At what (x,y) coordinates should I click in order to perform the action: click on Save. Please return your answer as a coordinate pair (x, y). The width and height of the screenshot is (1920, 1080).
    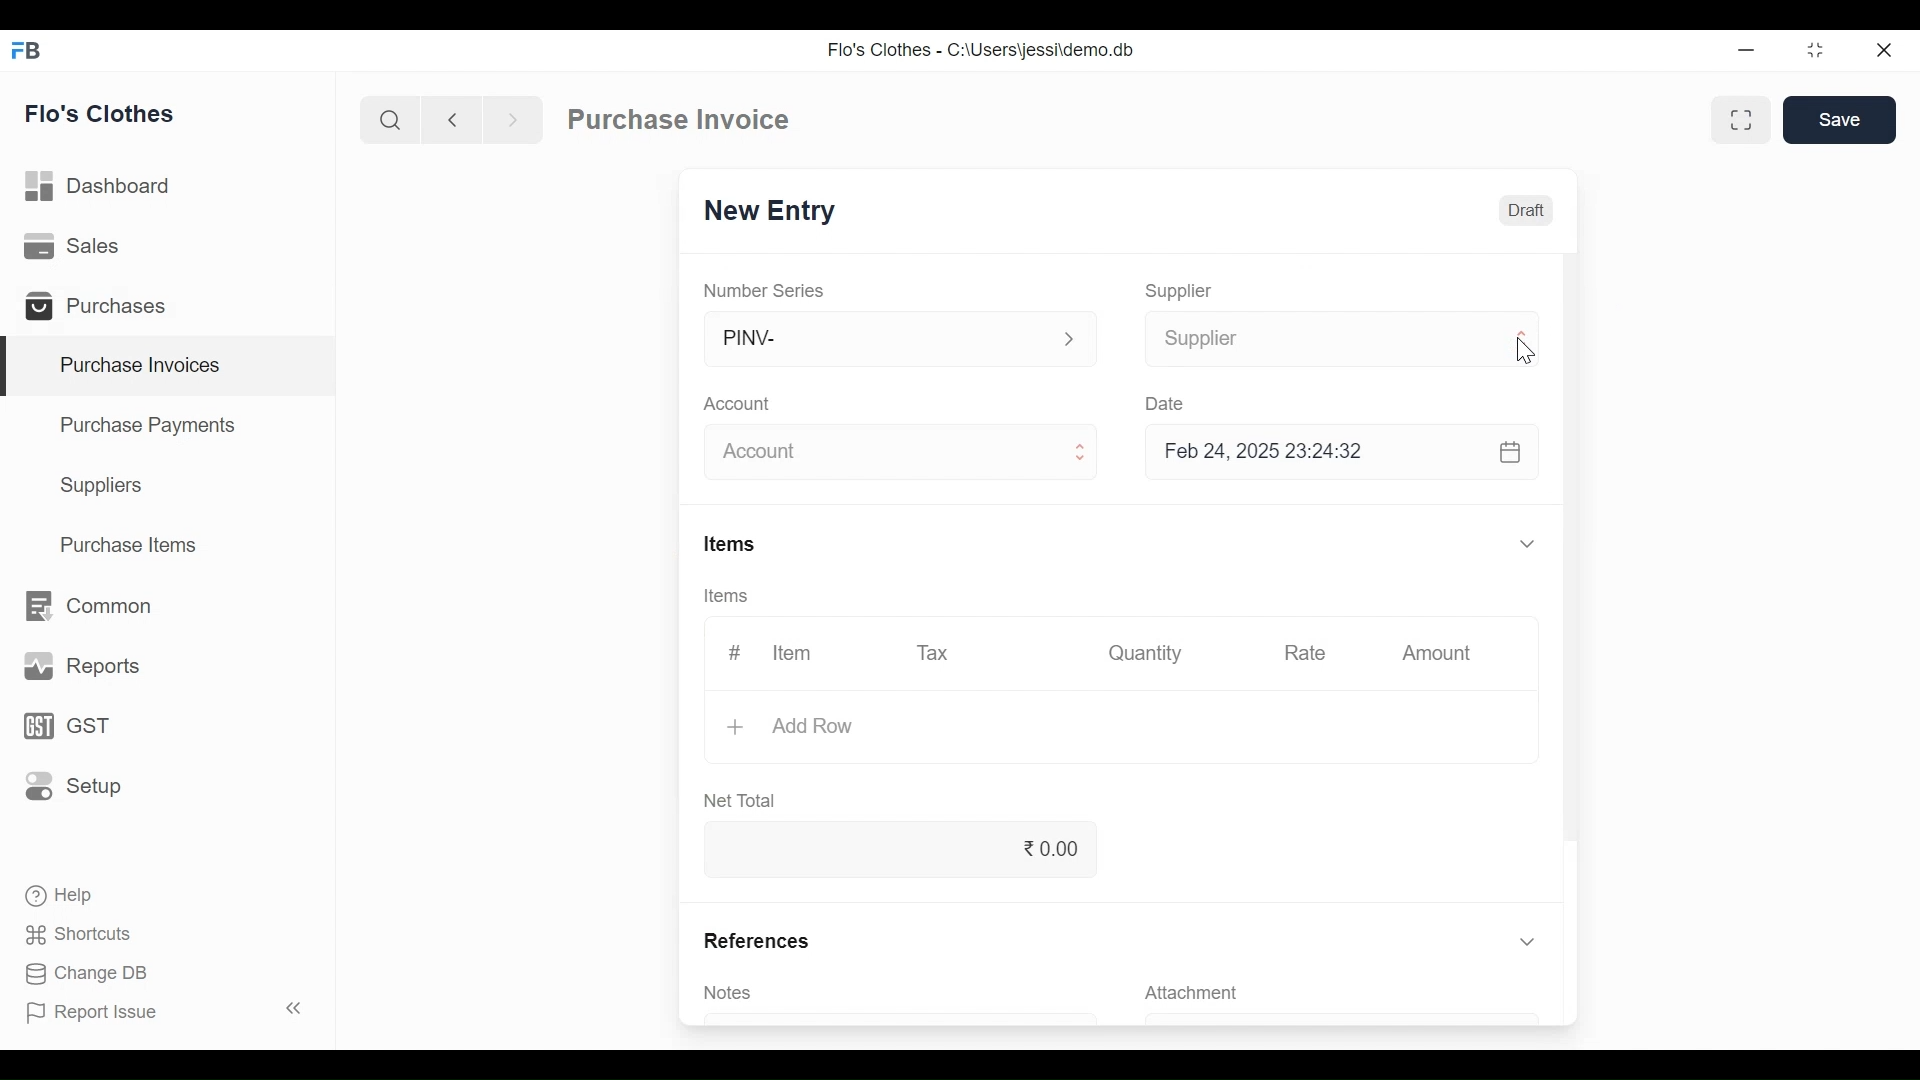
    Looking at the image, I should click on (1840, 120).